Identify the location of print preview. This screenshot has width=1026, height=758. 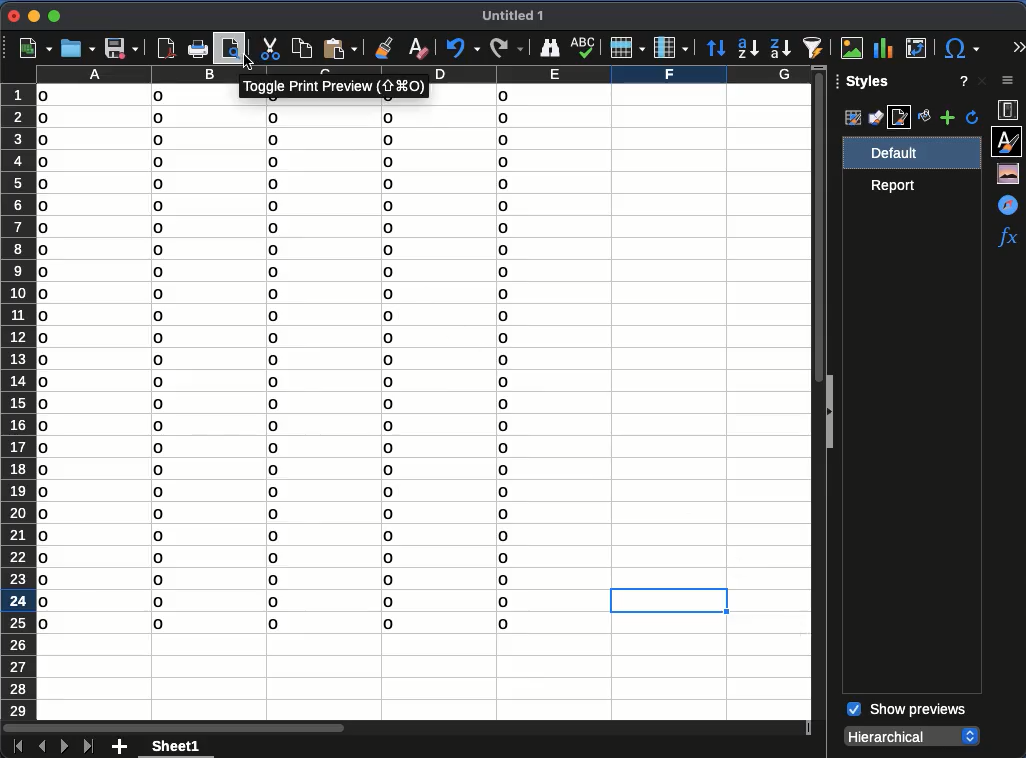
(335, 87).